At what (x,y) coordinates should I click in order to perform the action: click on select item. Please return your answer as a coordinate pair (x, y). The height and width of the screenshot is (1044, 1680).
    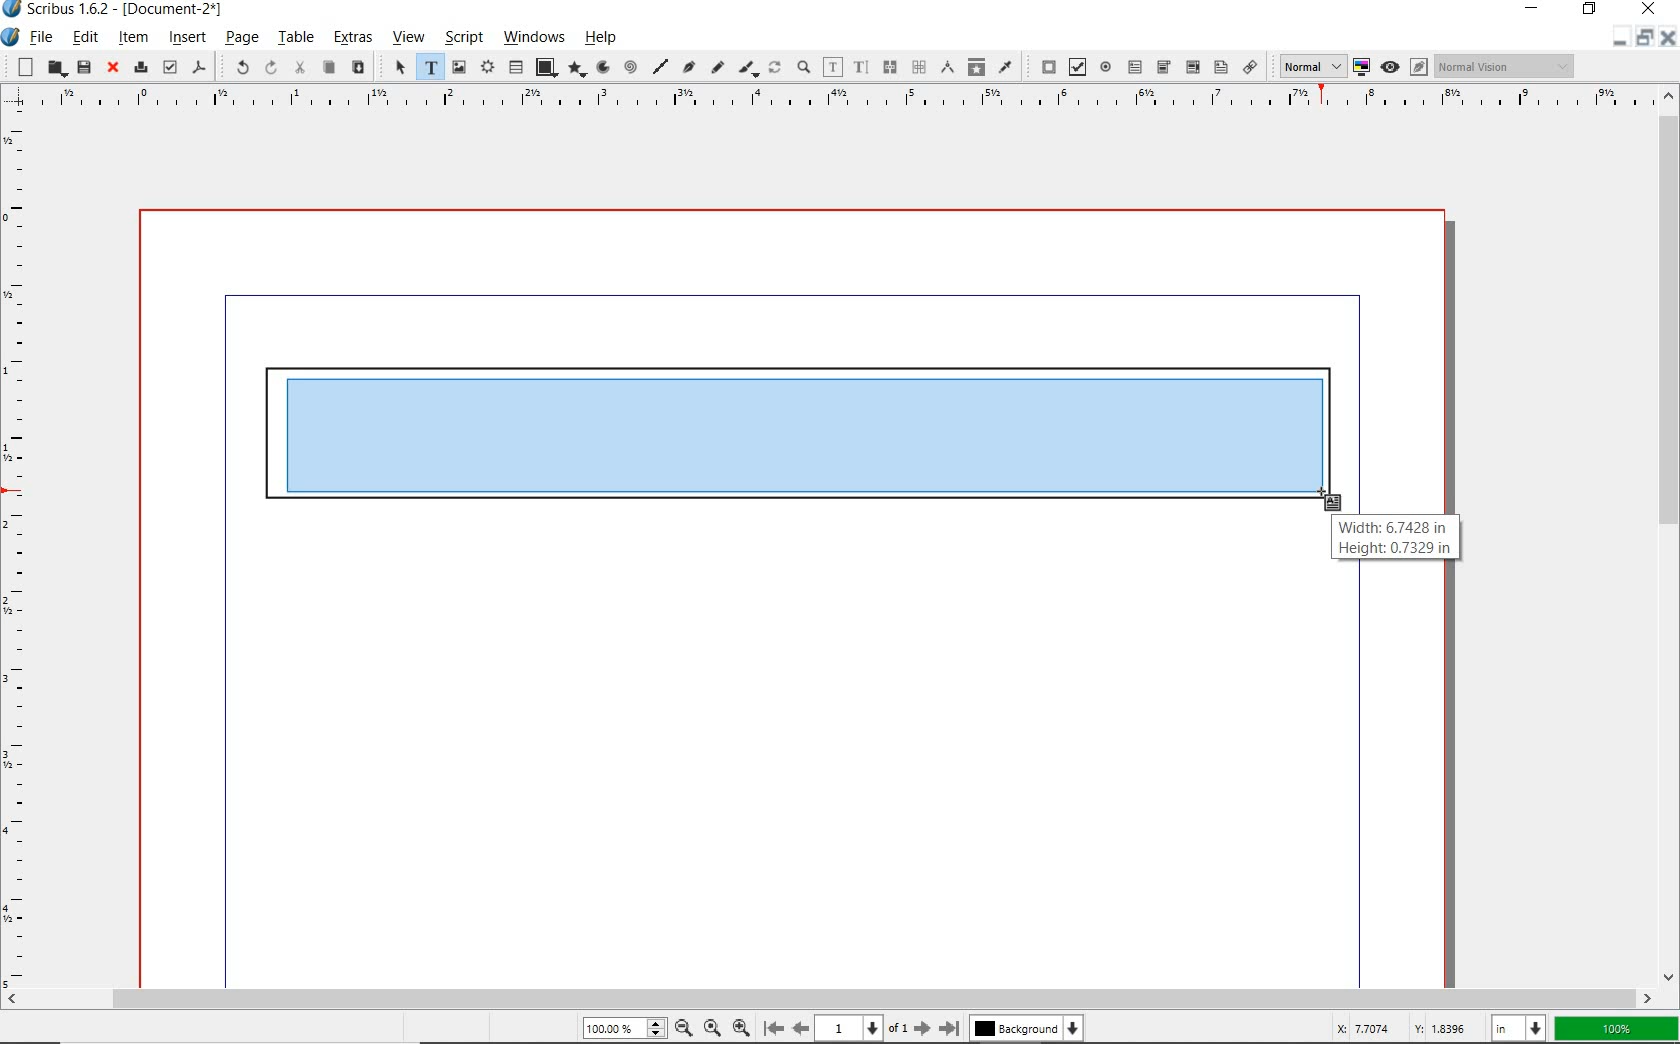
    Looking at the image, I should click on (399, 66).